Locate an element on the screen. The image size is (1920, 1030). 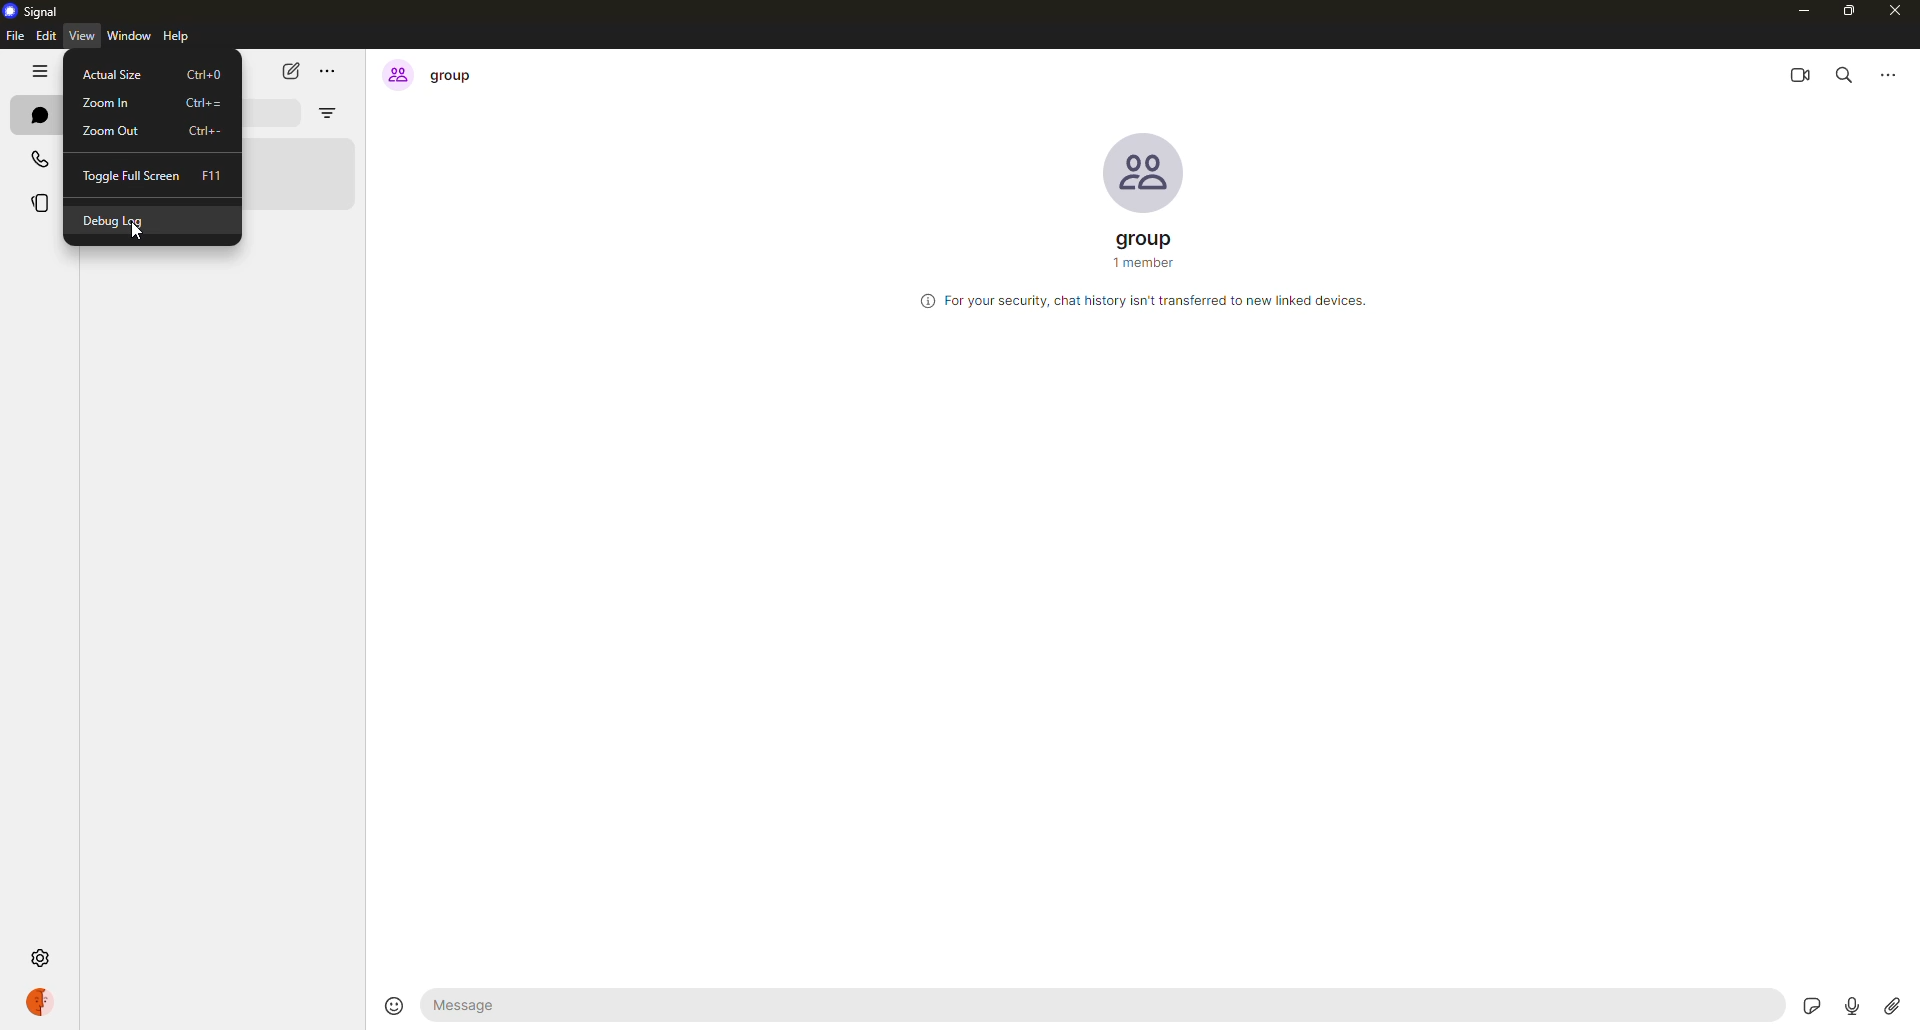
shortcut is located at coordinates (203, 102).